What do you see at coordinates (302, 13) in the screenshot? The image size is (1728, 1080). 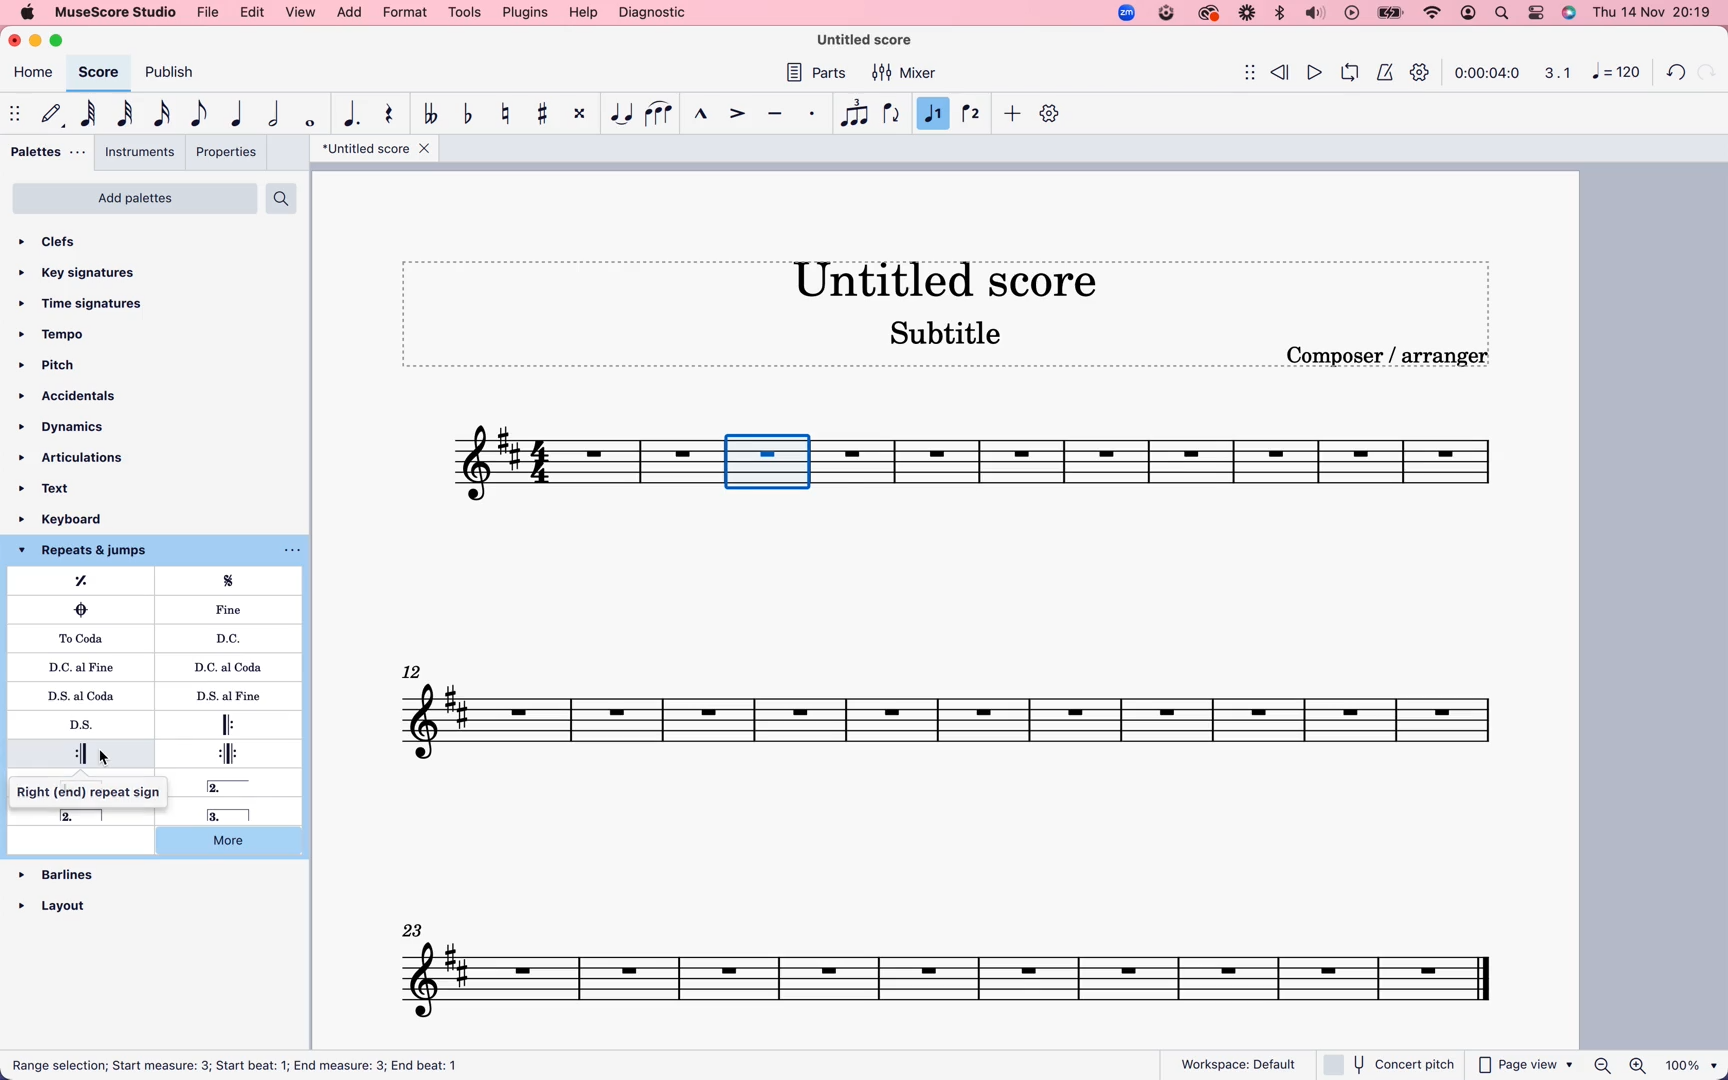 I see `view` at bounding box center [302, 13].